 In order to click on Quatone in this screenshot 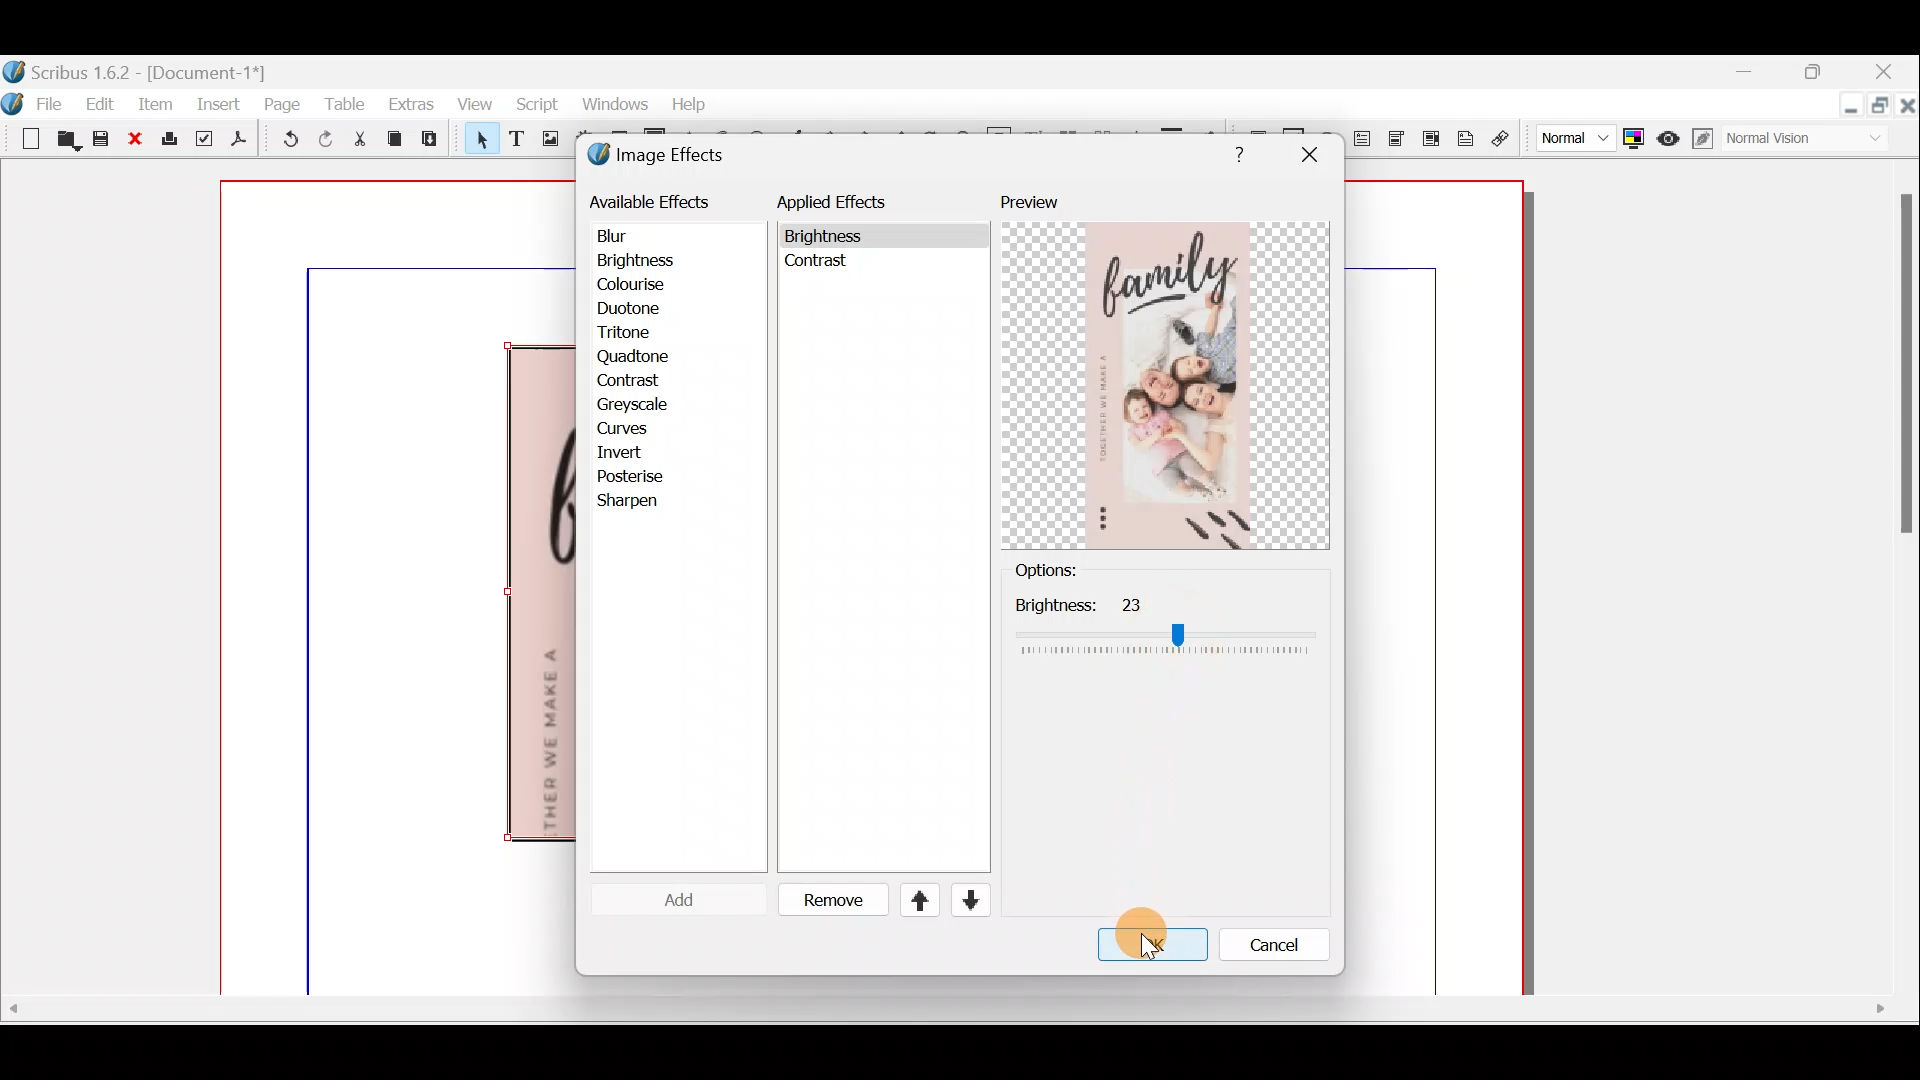, I will do `click(633, 359)`.